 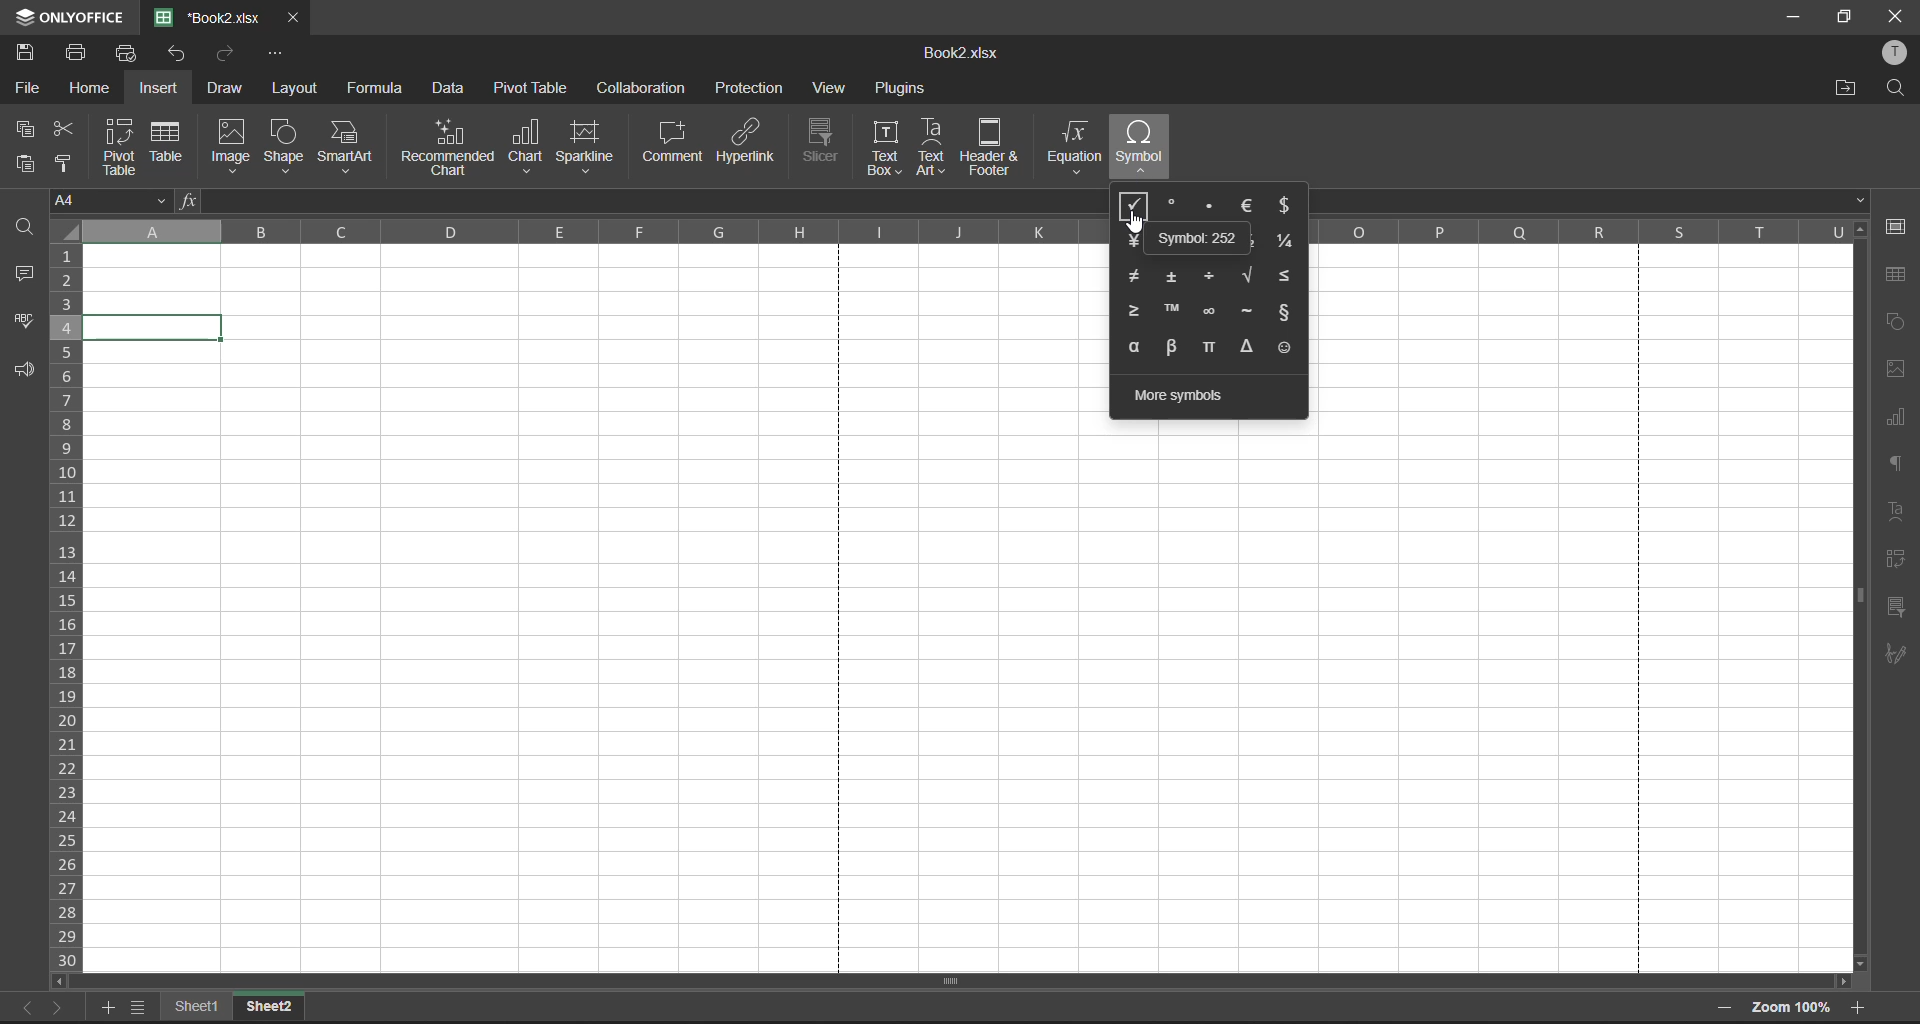 What do you see at coordinates (1794, 1008) in the screenshot?
I see `zoom factor` at bounding box center [1794, 1008].